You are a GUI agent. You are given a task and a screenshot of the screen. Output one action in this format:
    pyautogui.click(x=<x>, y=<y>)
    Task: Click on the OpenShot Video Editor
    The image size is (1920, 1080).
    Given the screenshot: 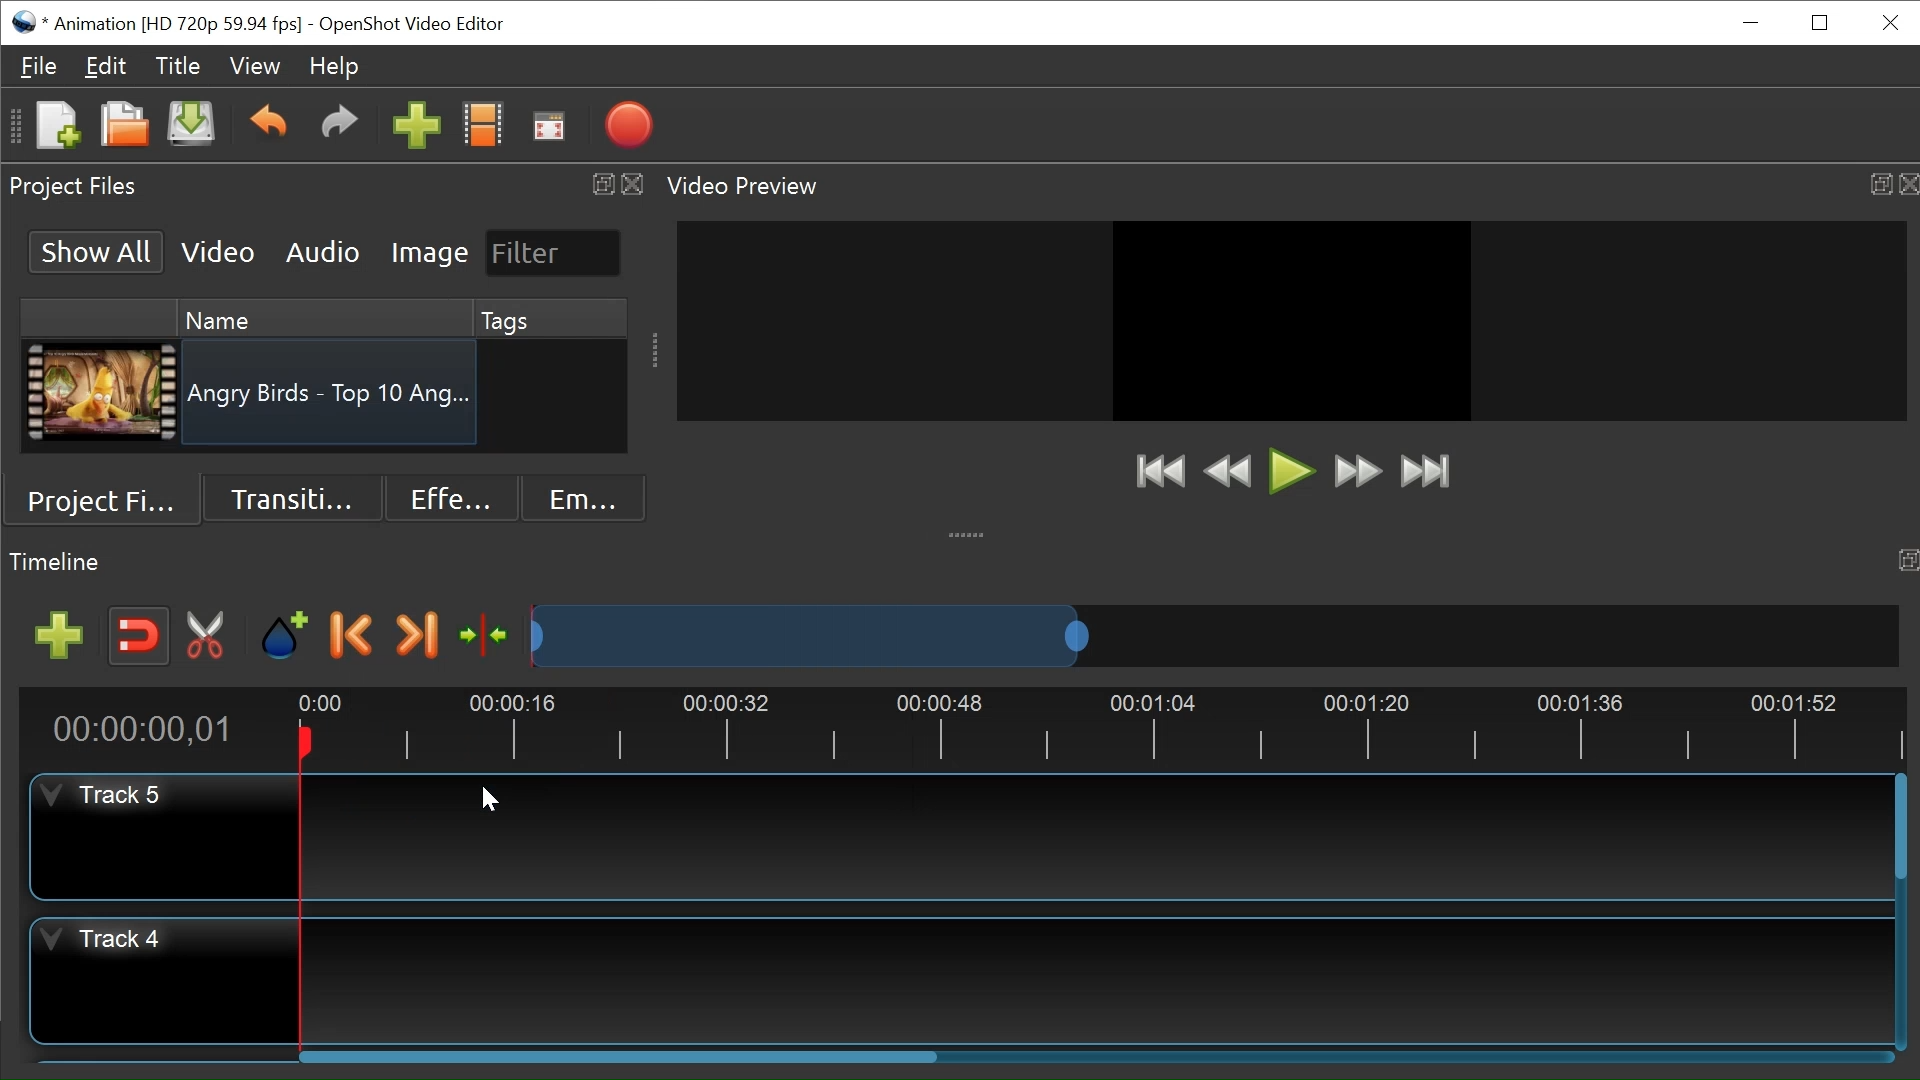 What is the action you would take?
    pyautogui.click(x=411, y=25)
    